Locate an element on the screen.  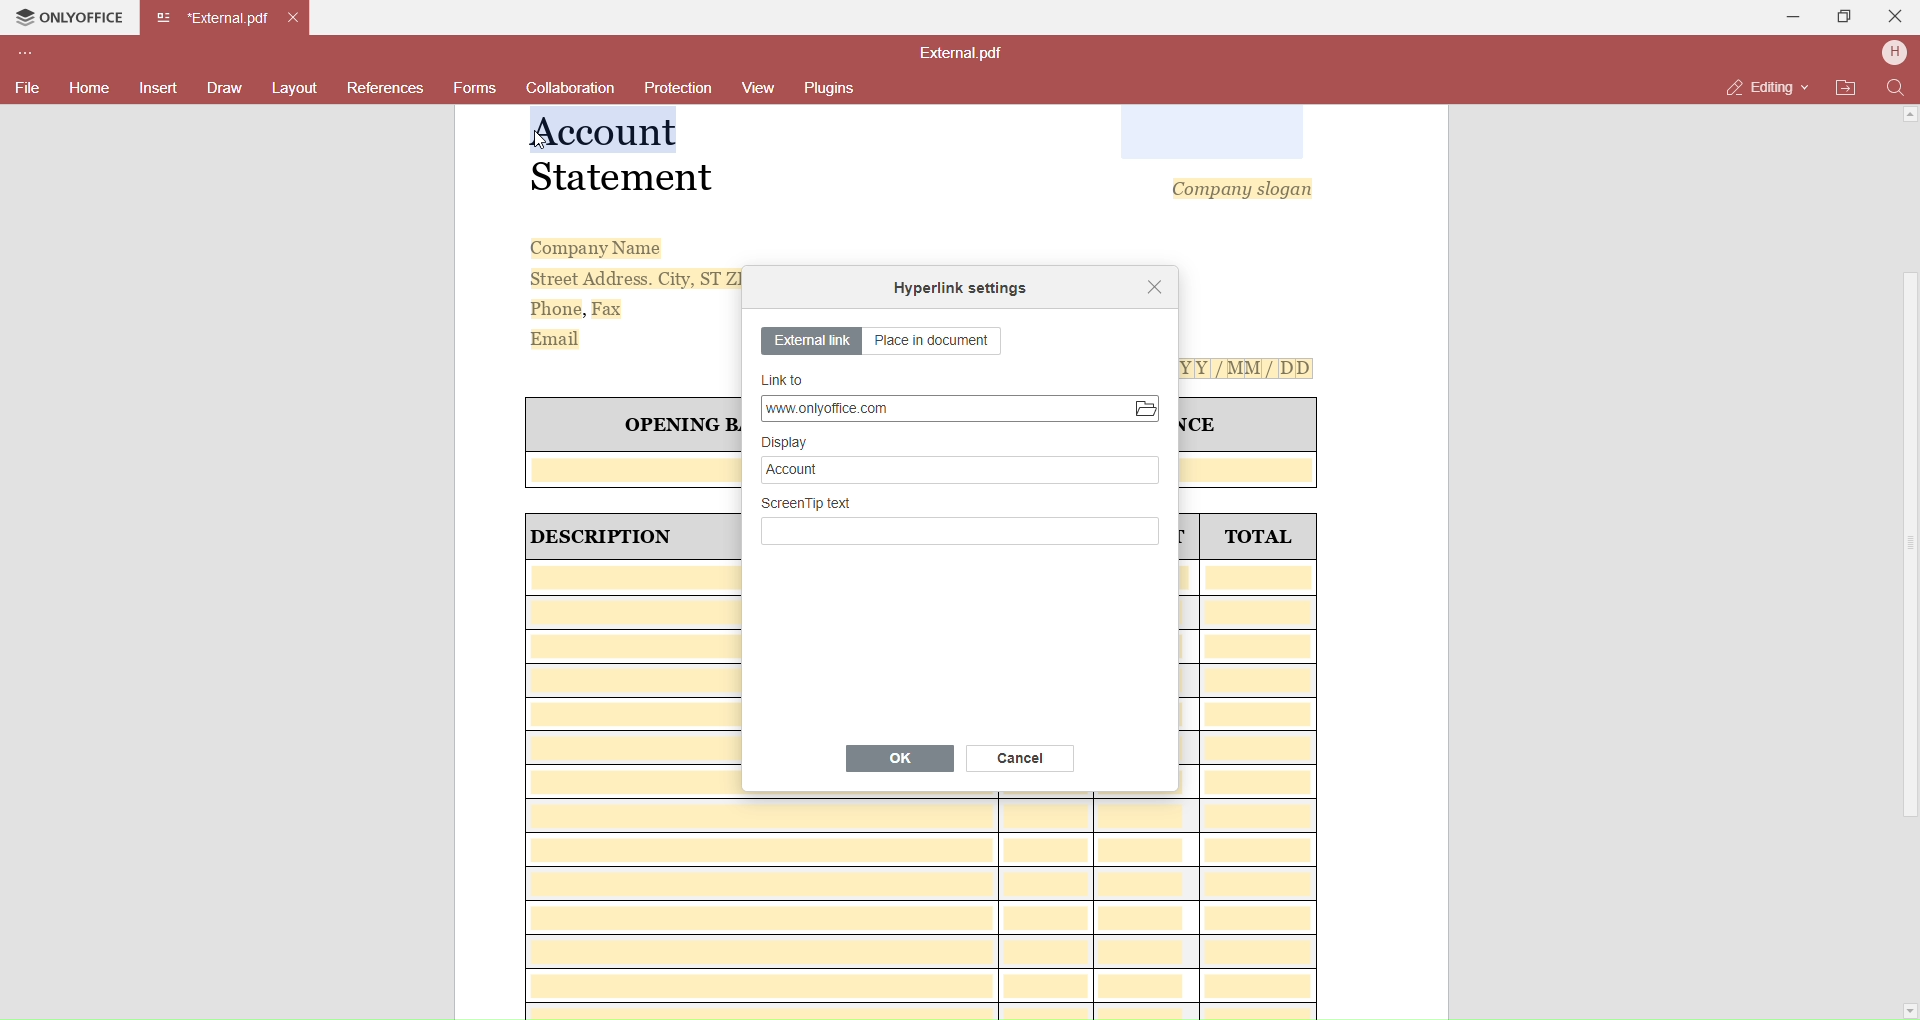
Open File Location is located at coordinates (1847, 89).